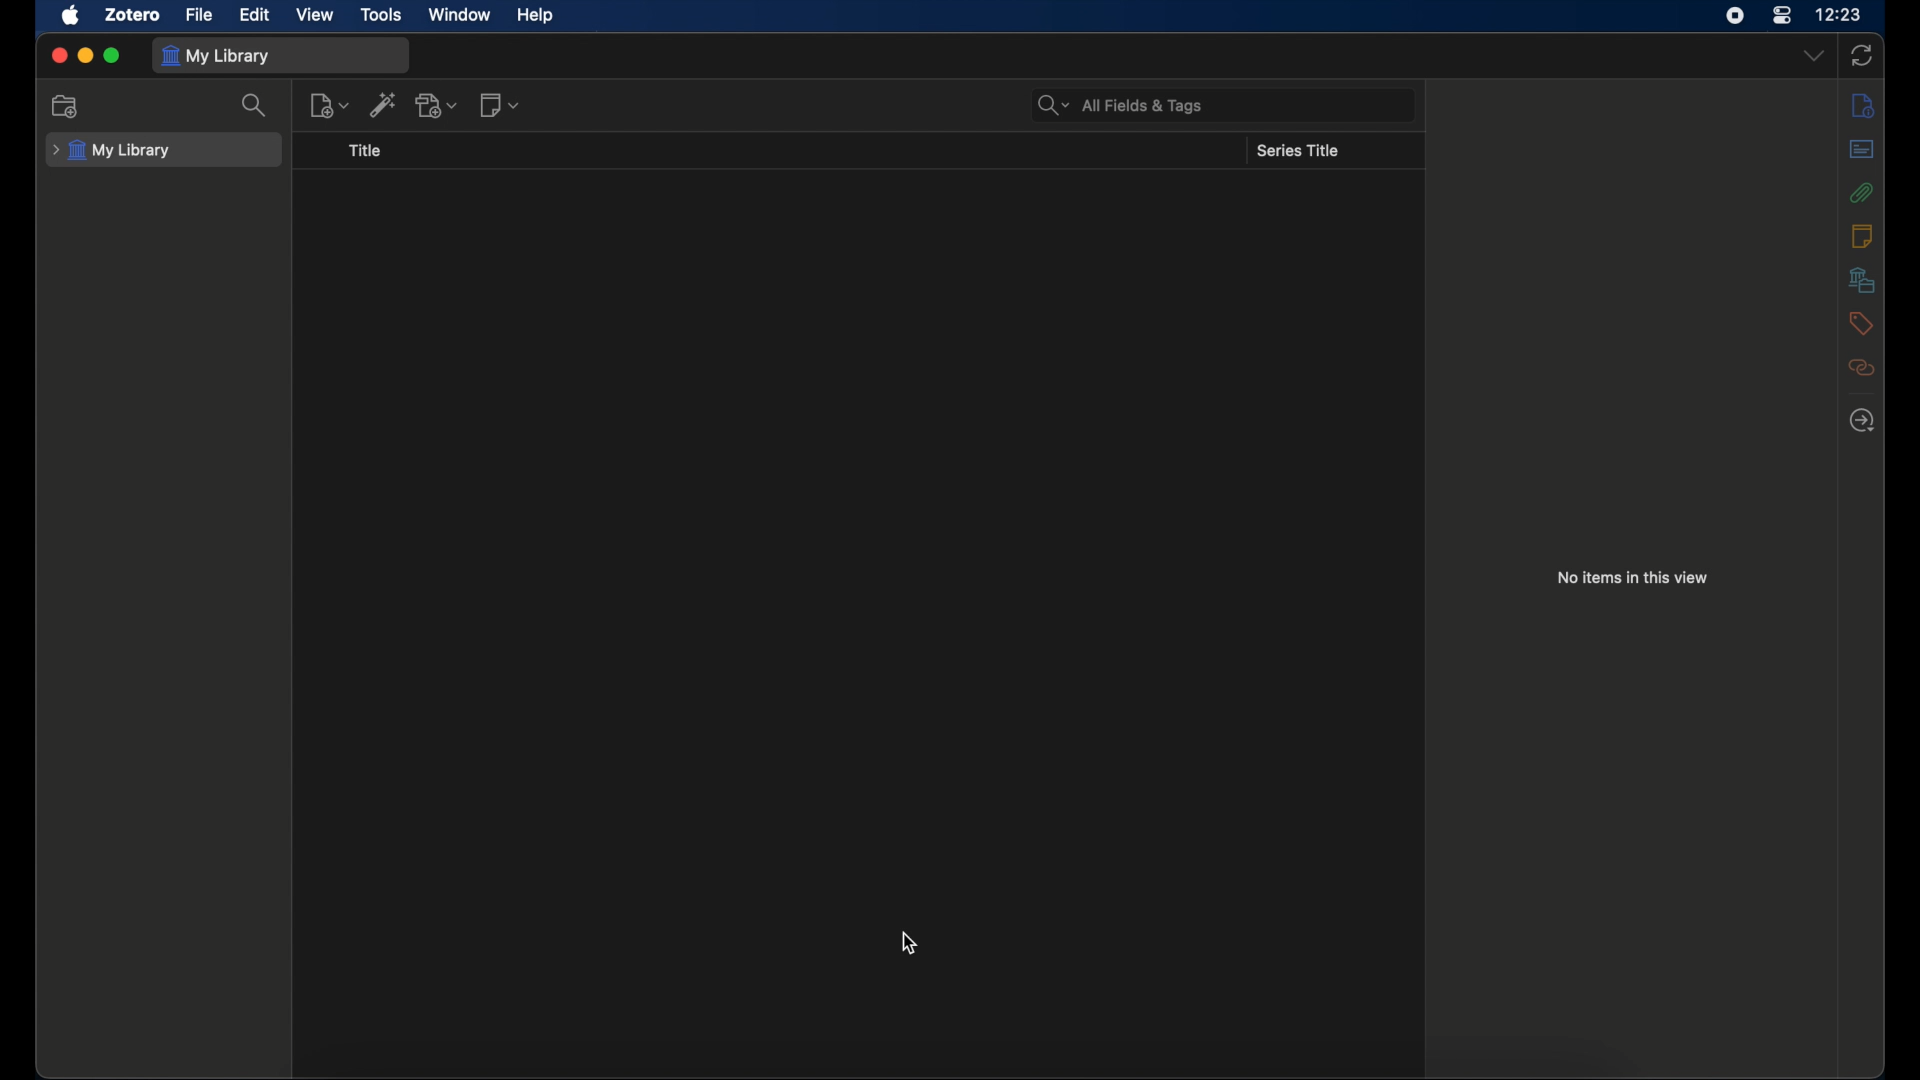  Describe the element at coordinates (134, 16) in the screenshot. I see `zotero` at that location.